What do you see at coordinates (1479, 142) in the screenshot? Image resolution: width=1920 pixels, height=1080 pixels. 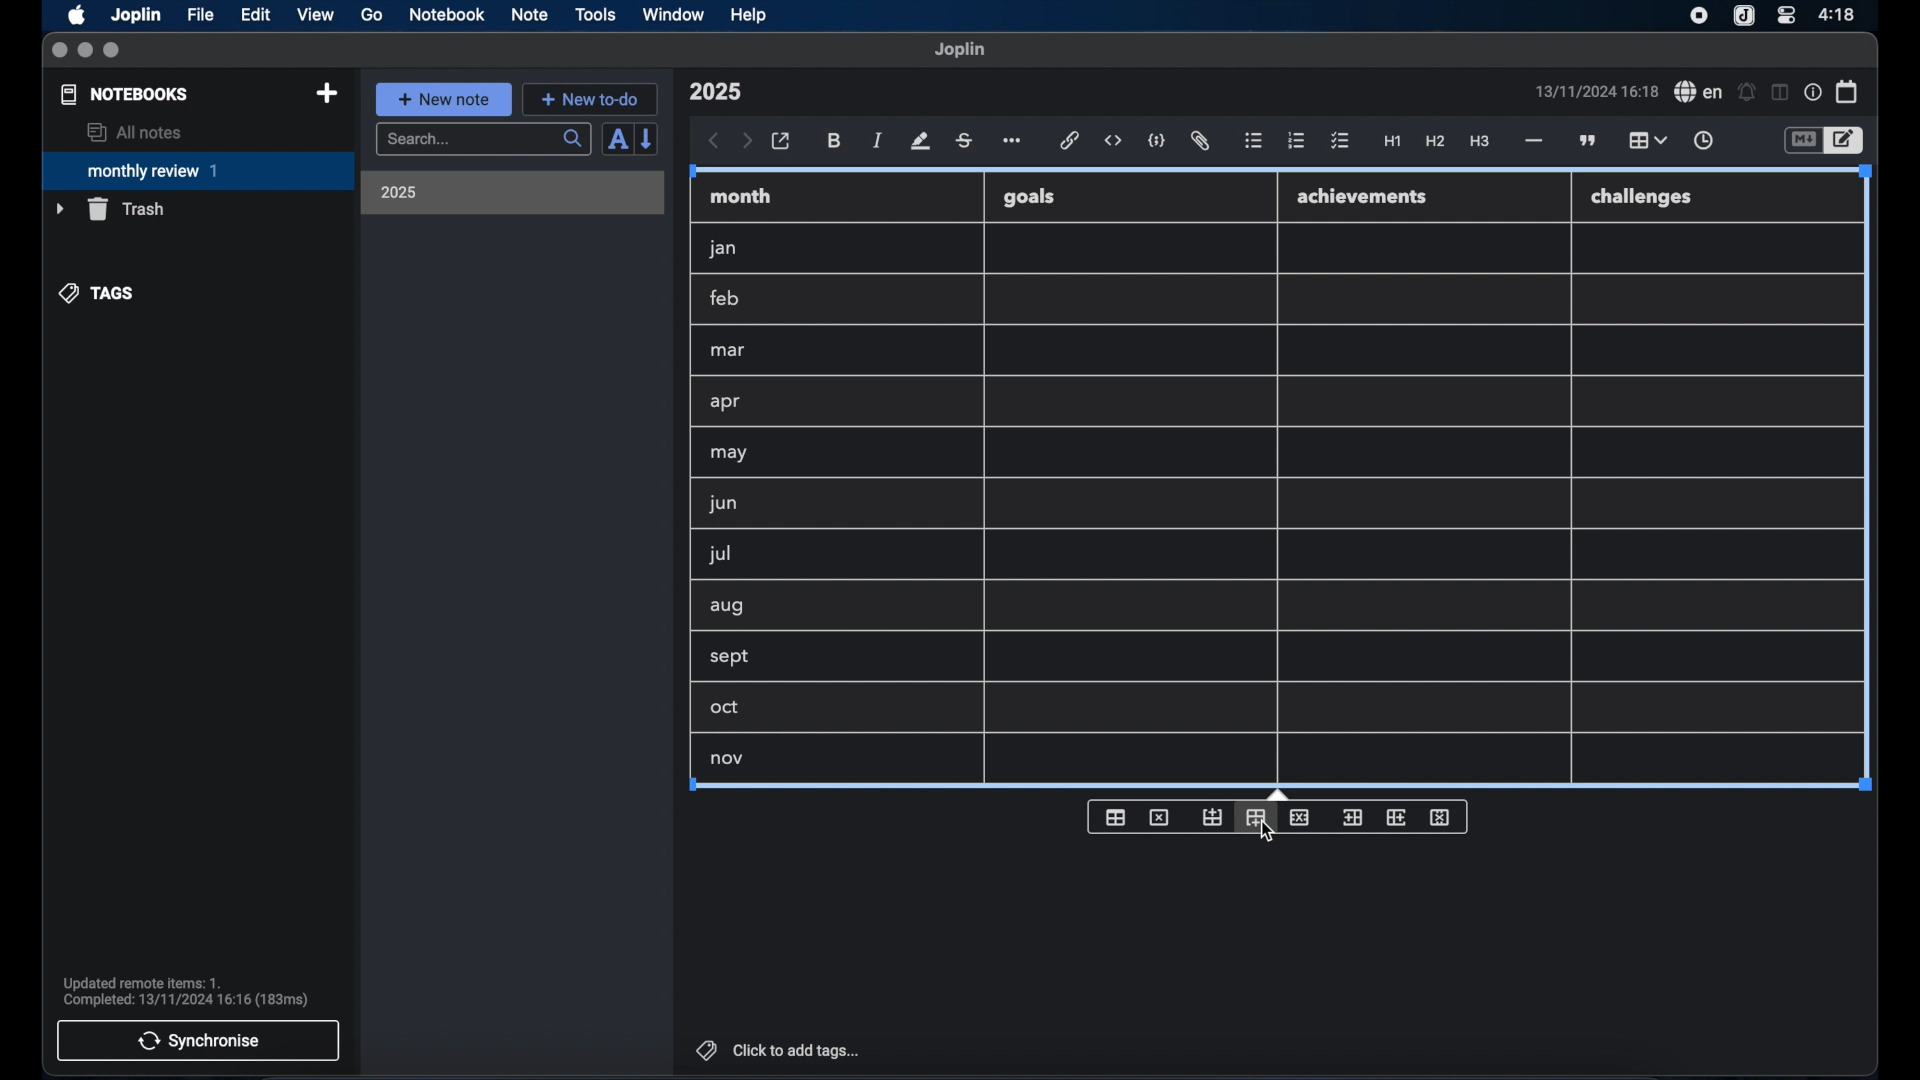 I see `heading 3` at bounding box center [1479, 142].